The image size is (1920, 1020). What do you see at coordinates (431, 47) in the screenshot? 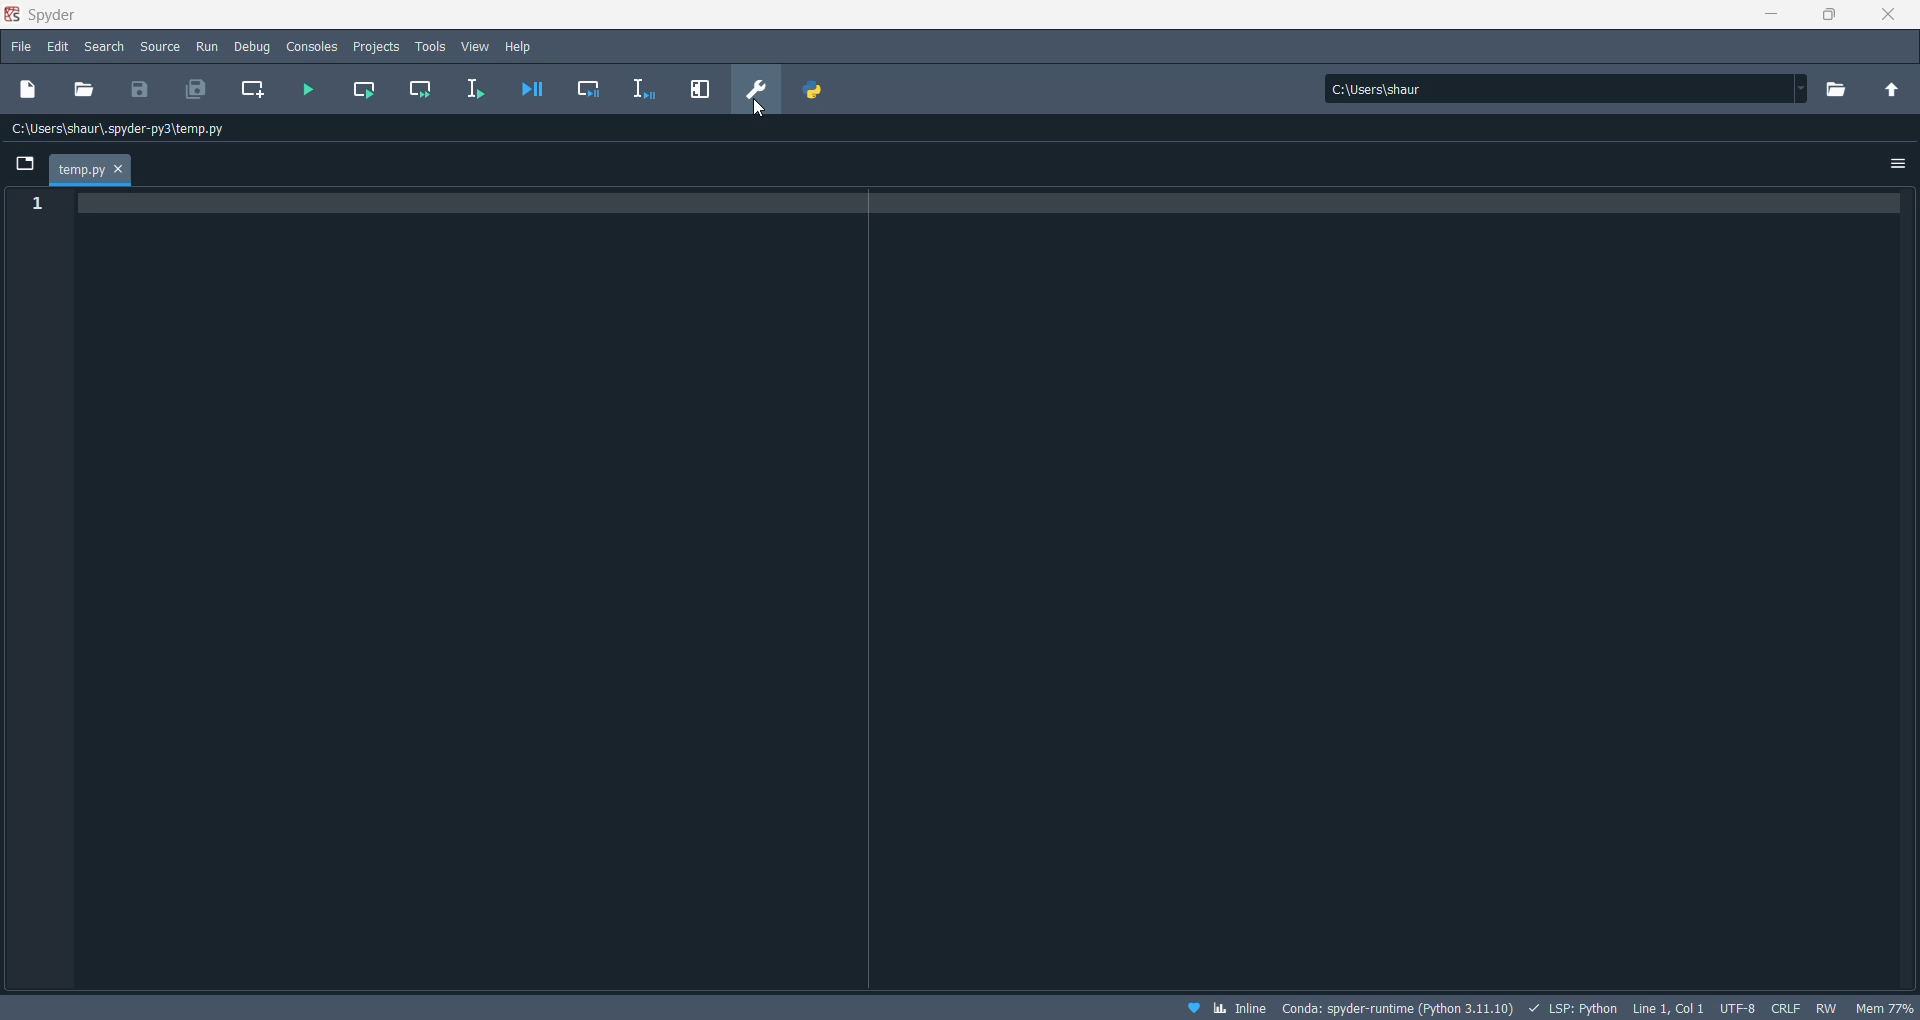
I see `tools` at bounding box center [431, 47].